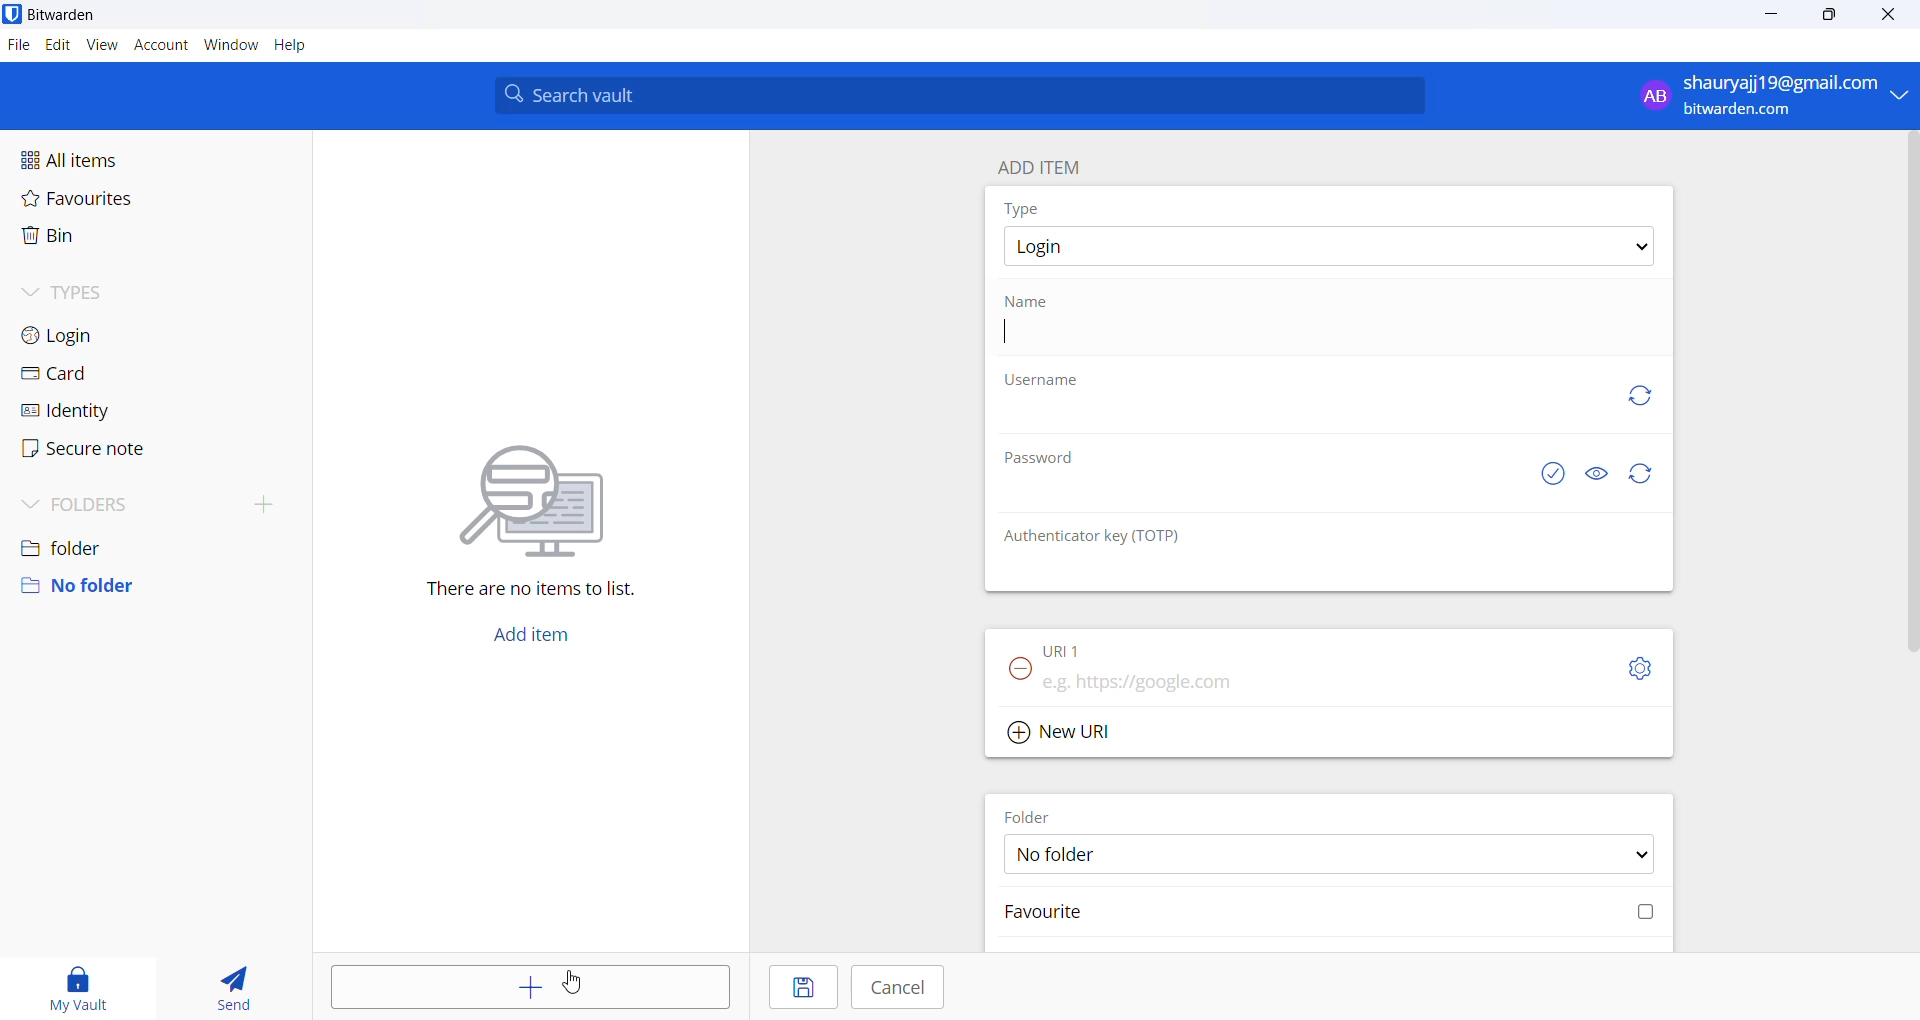  Describe the element at coordinates (159, 46) in the screenshot. I see `account` at that location.